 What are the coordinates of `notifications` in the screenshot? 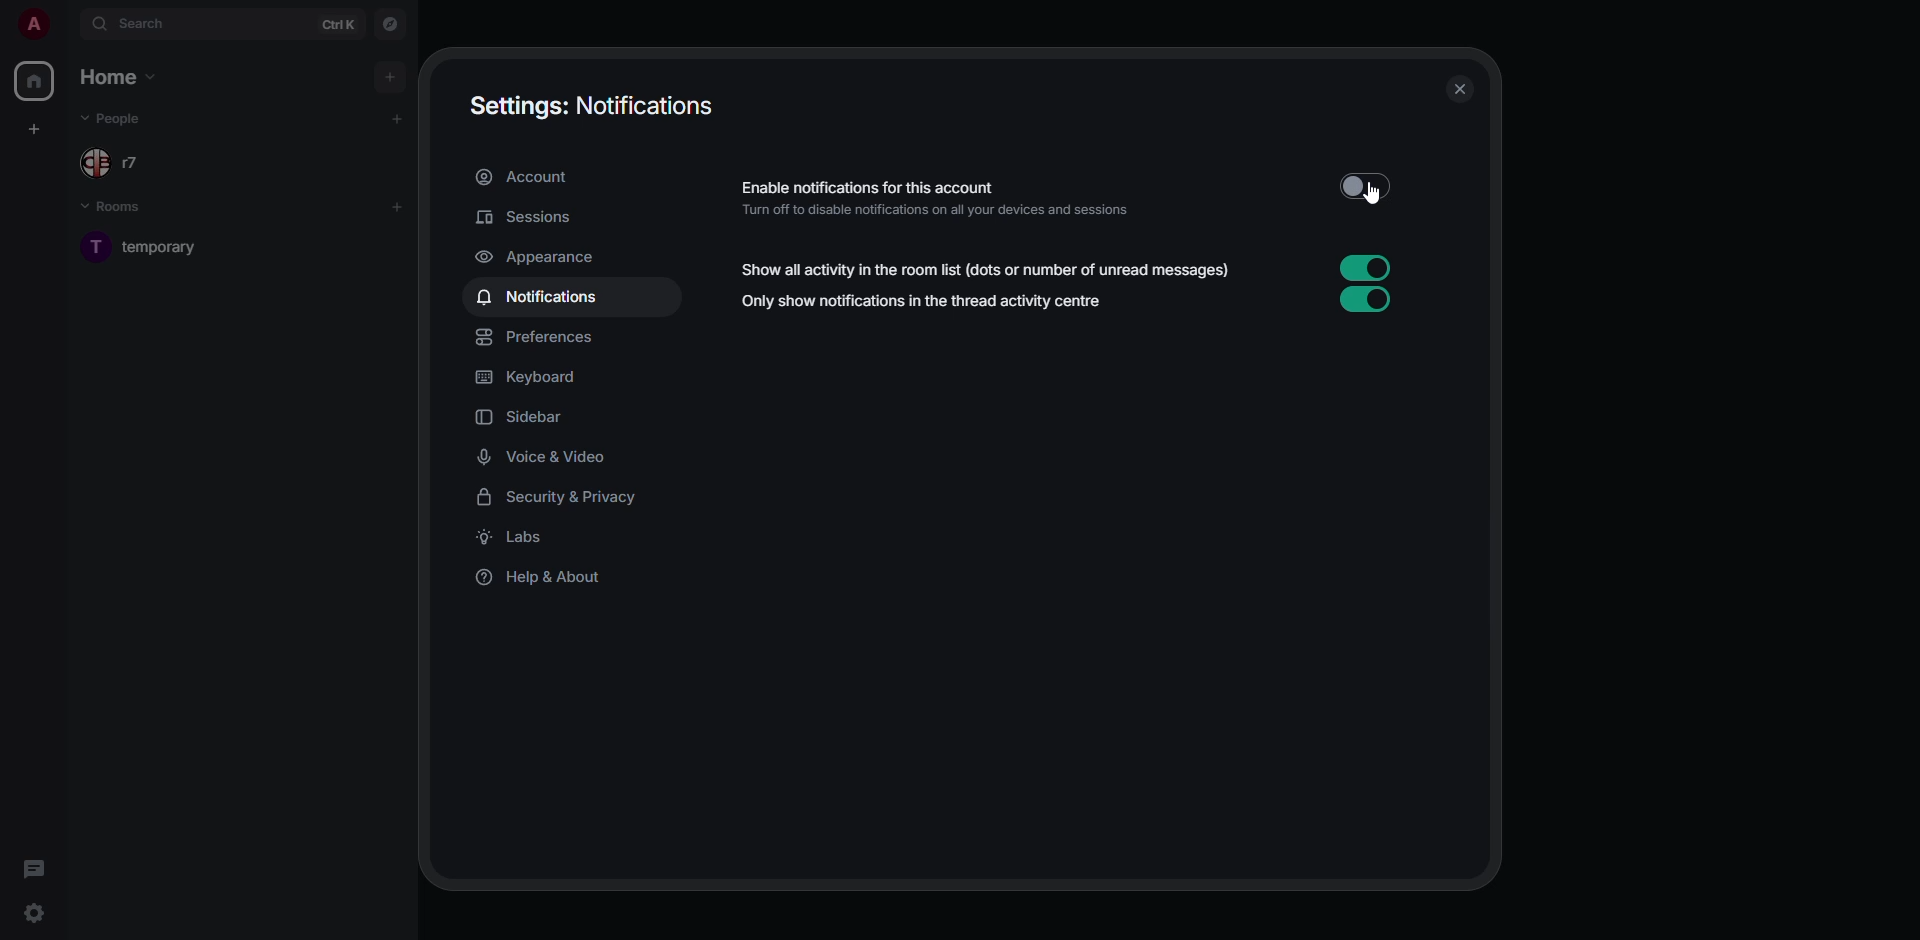 It's located at (543, 298).